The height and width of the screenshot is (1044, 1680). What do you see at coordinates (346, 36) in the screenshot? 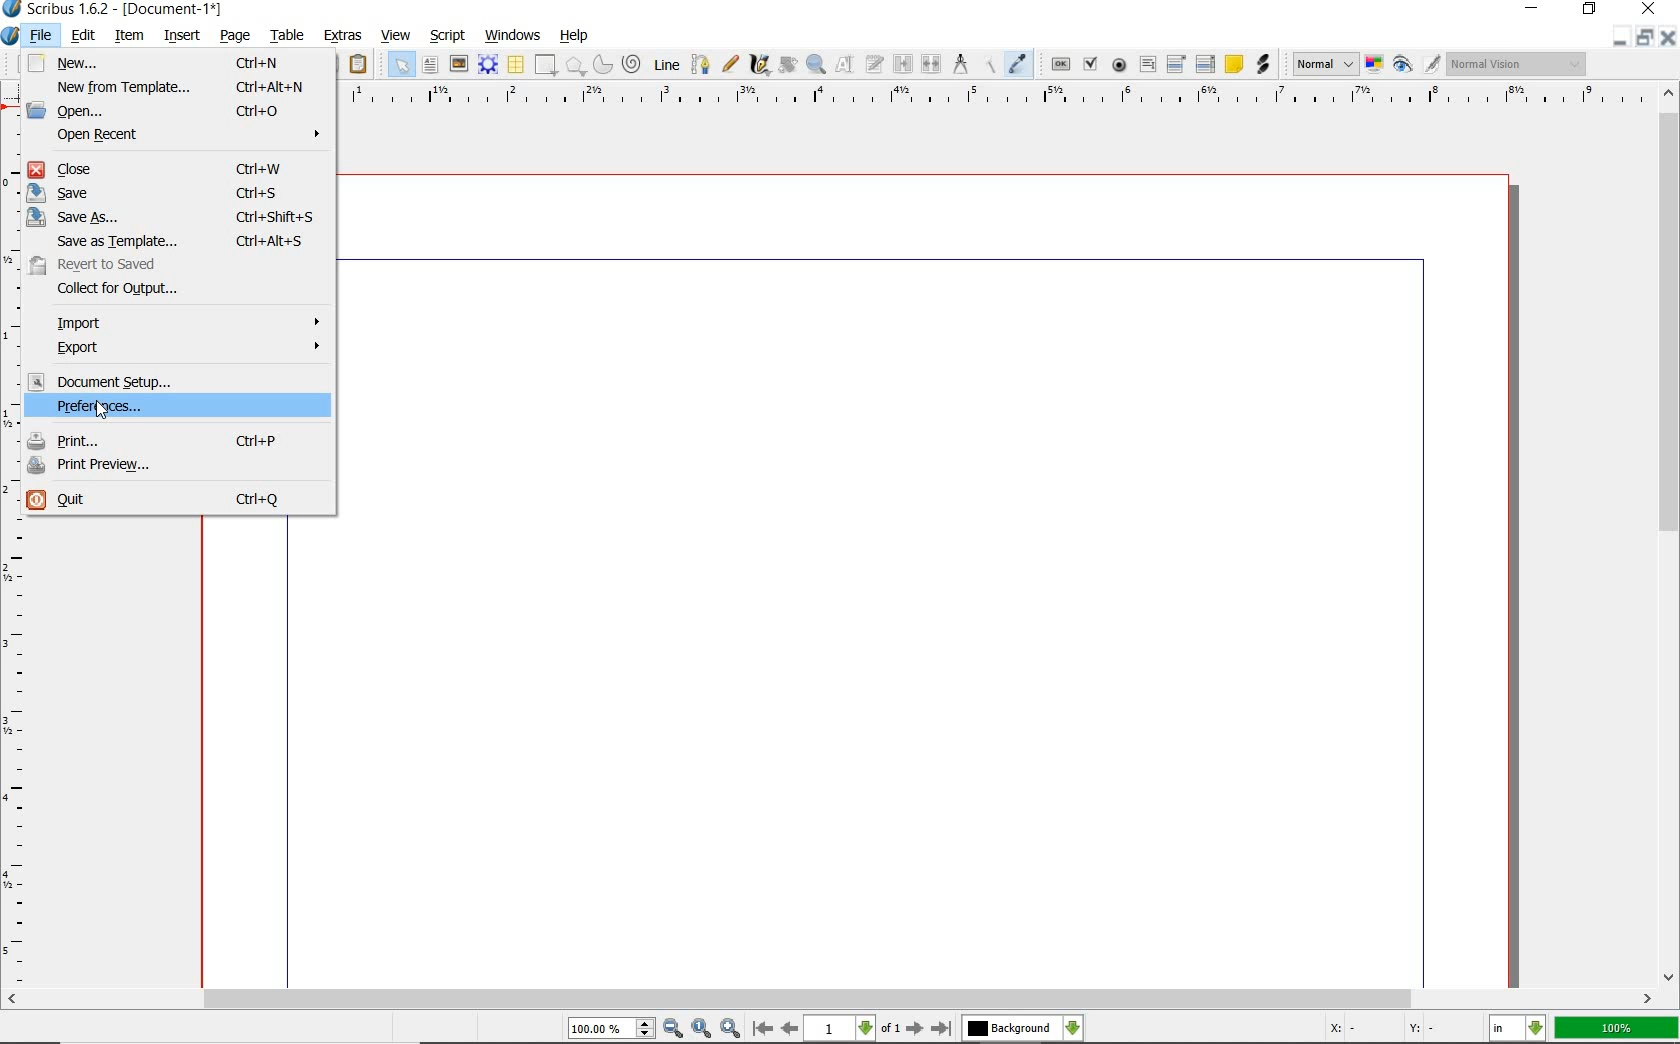
I see `extras` at bounding box center [346, 36].